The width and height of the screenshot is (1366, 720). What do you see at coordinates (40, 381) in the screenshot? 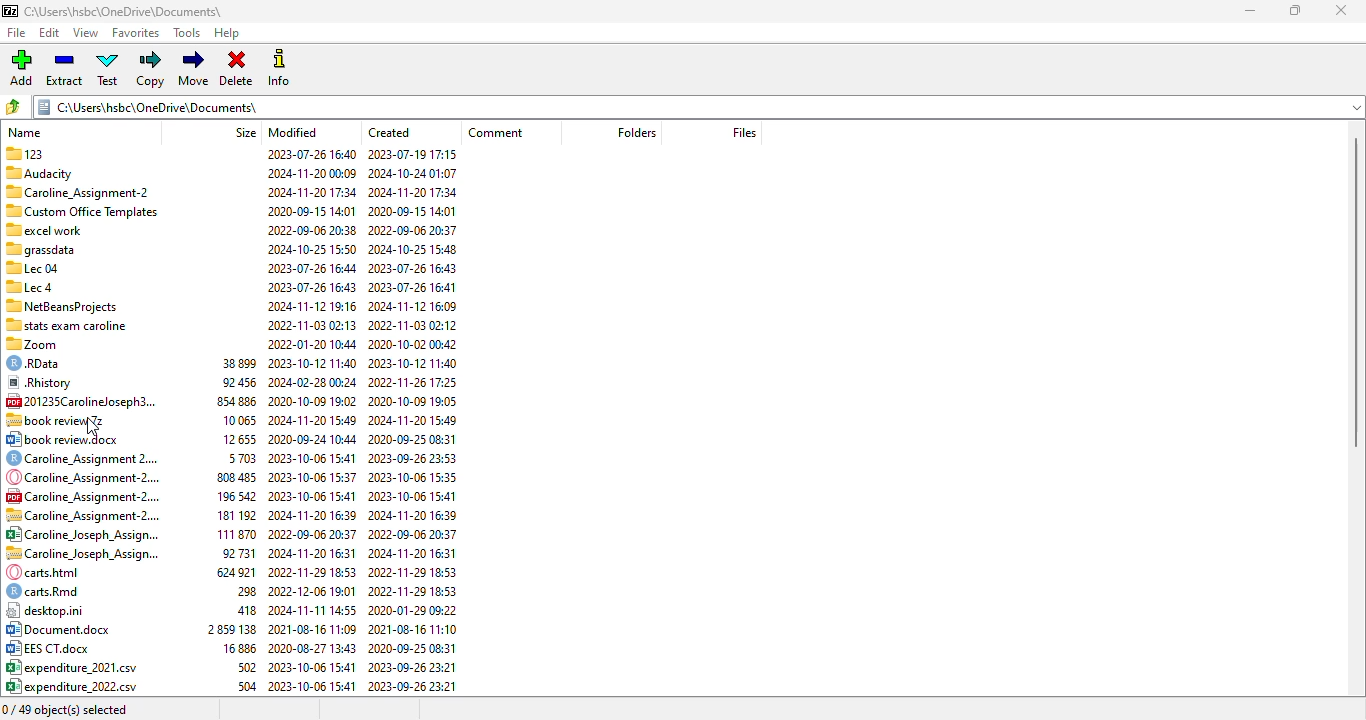
I see `® Rhistory` at bounding box center [40, 381].